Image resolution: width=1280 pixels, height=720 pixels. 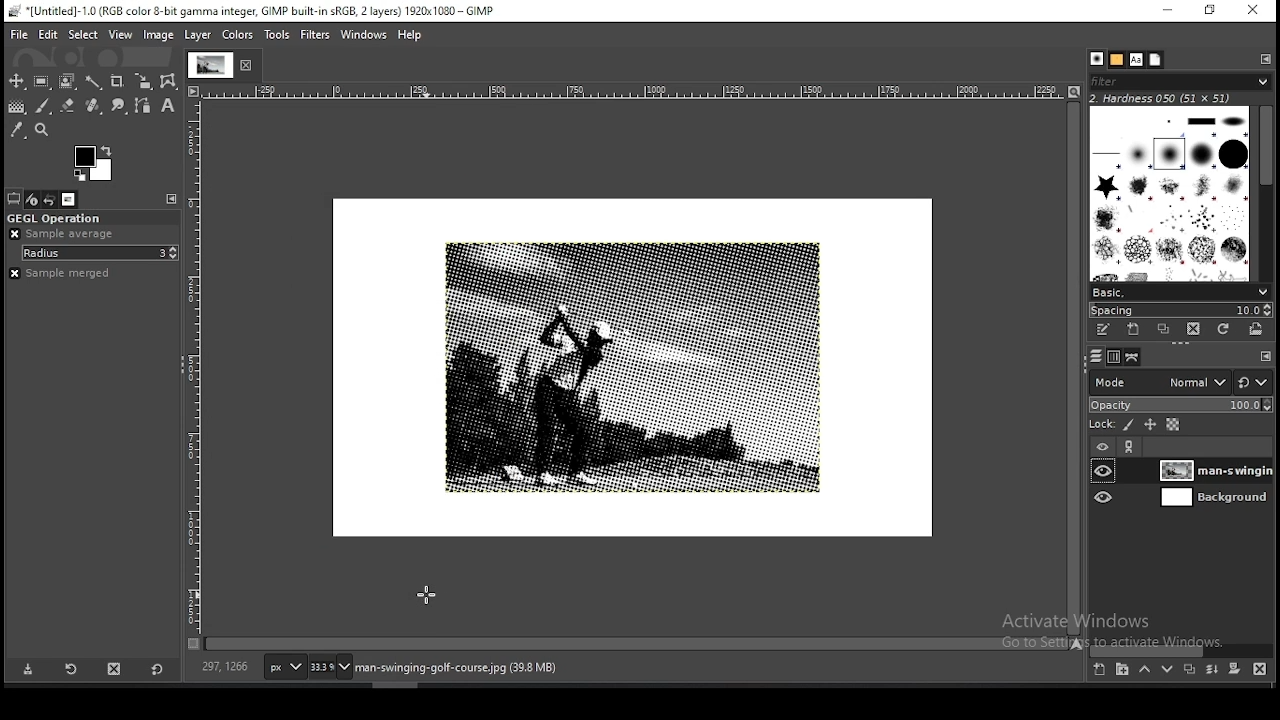 I want to click on channels, so click(x=1112, y=359).